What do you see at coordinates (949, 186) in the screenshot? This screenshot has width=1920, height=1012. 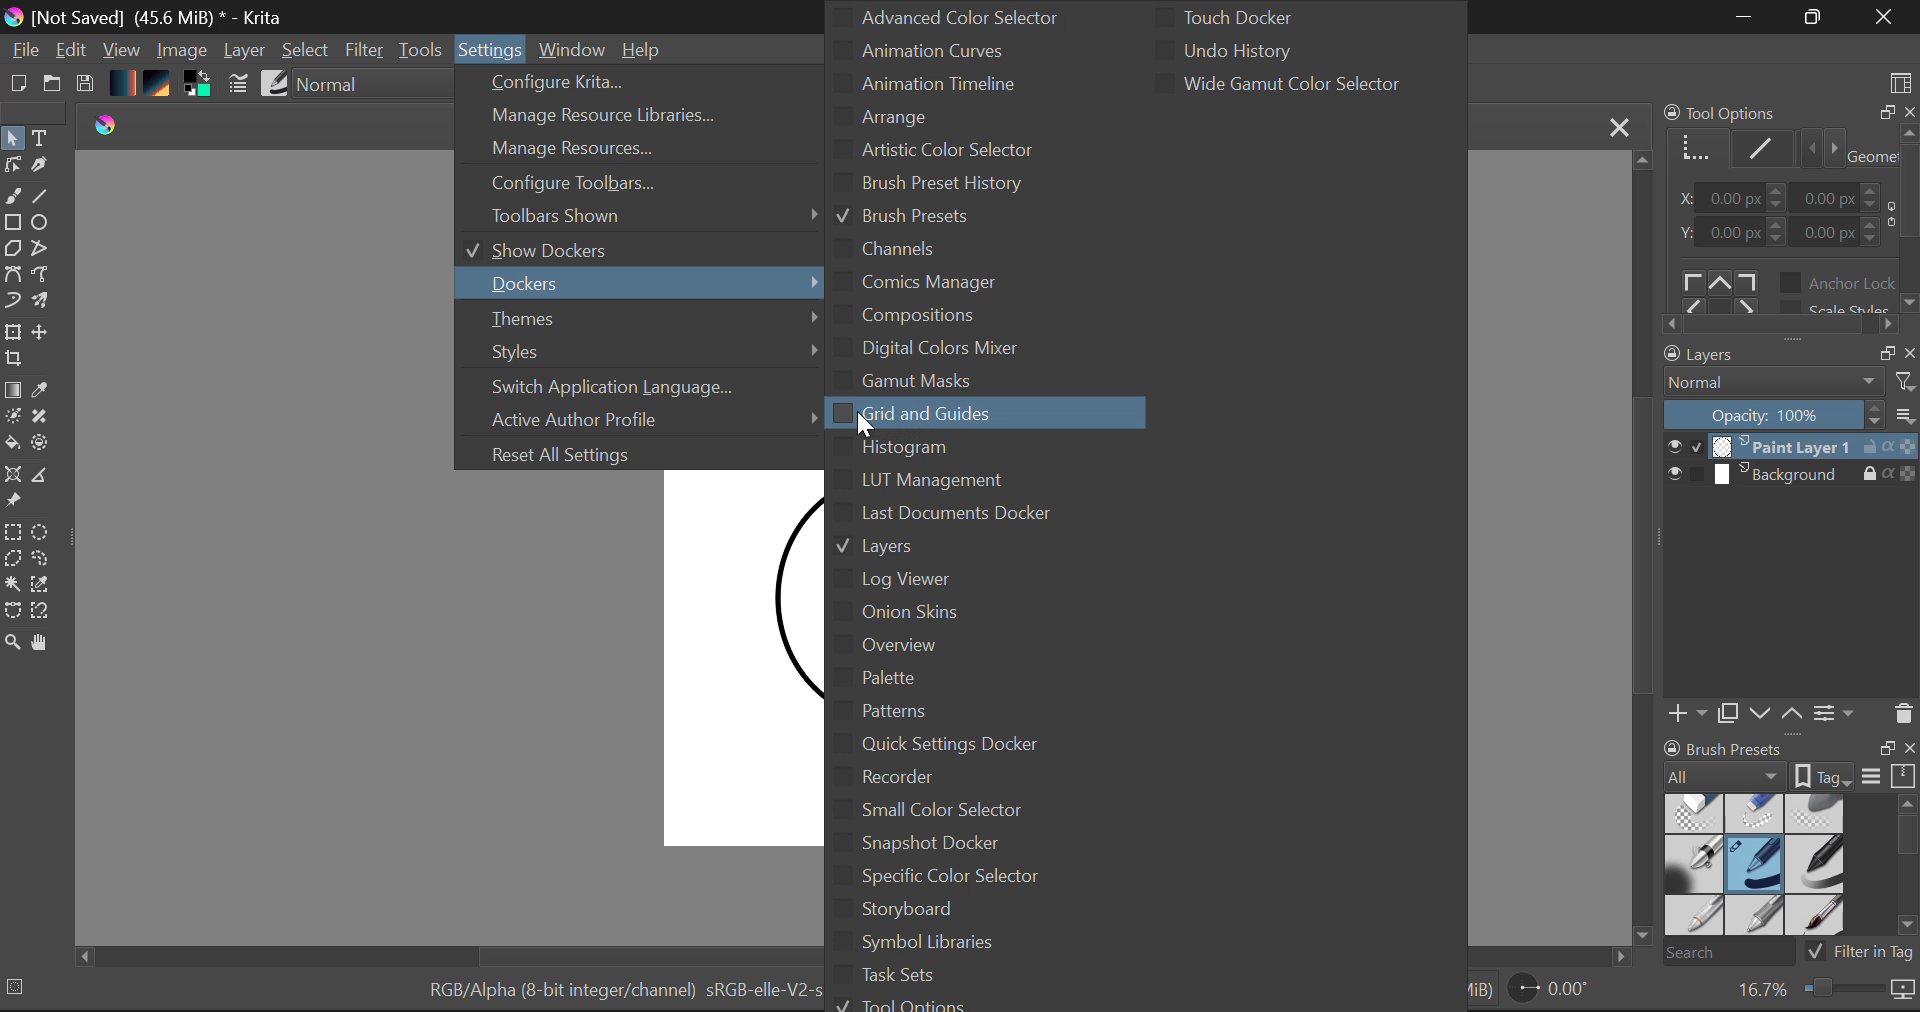 I see `Brush Preset History` at bounding box center [949, 186].